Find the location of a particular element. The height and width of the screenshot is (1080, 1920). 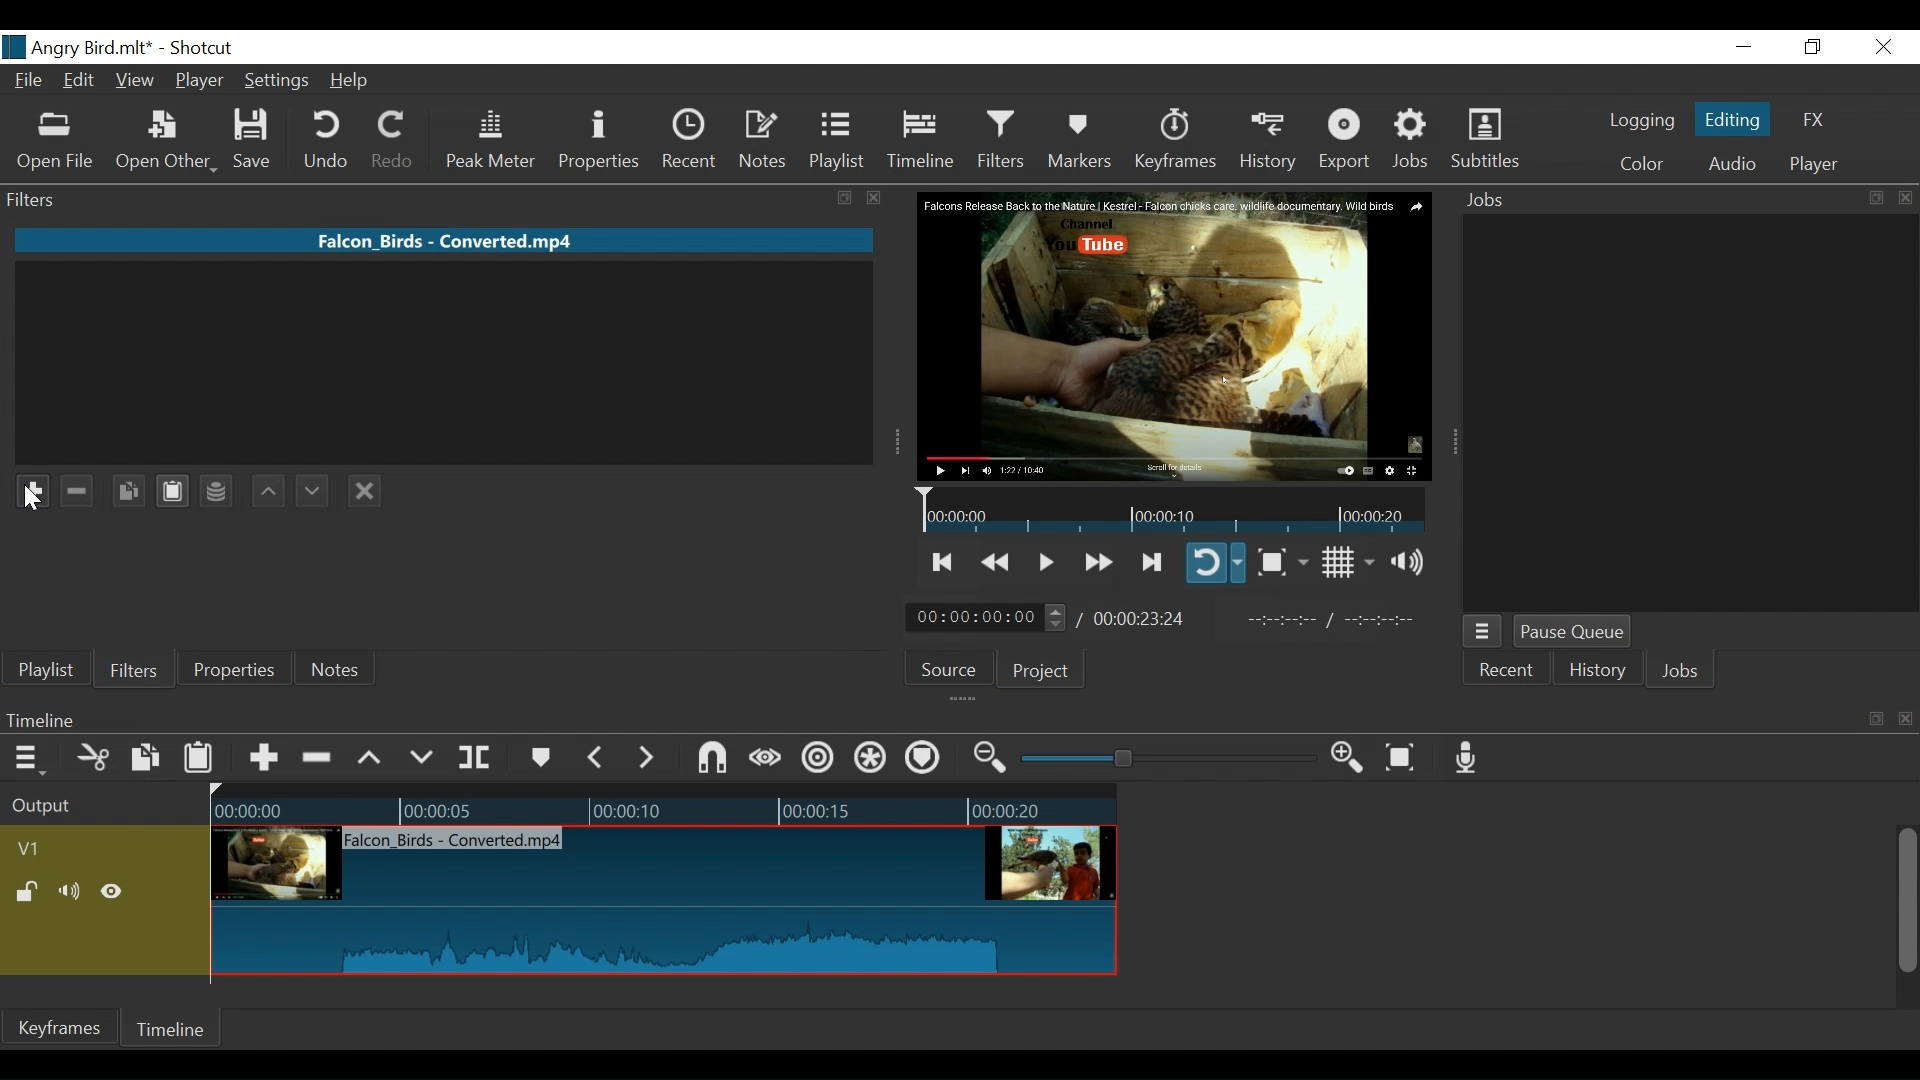

Copy is located at coordinates (148, 761).